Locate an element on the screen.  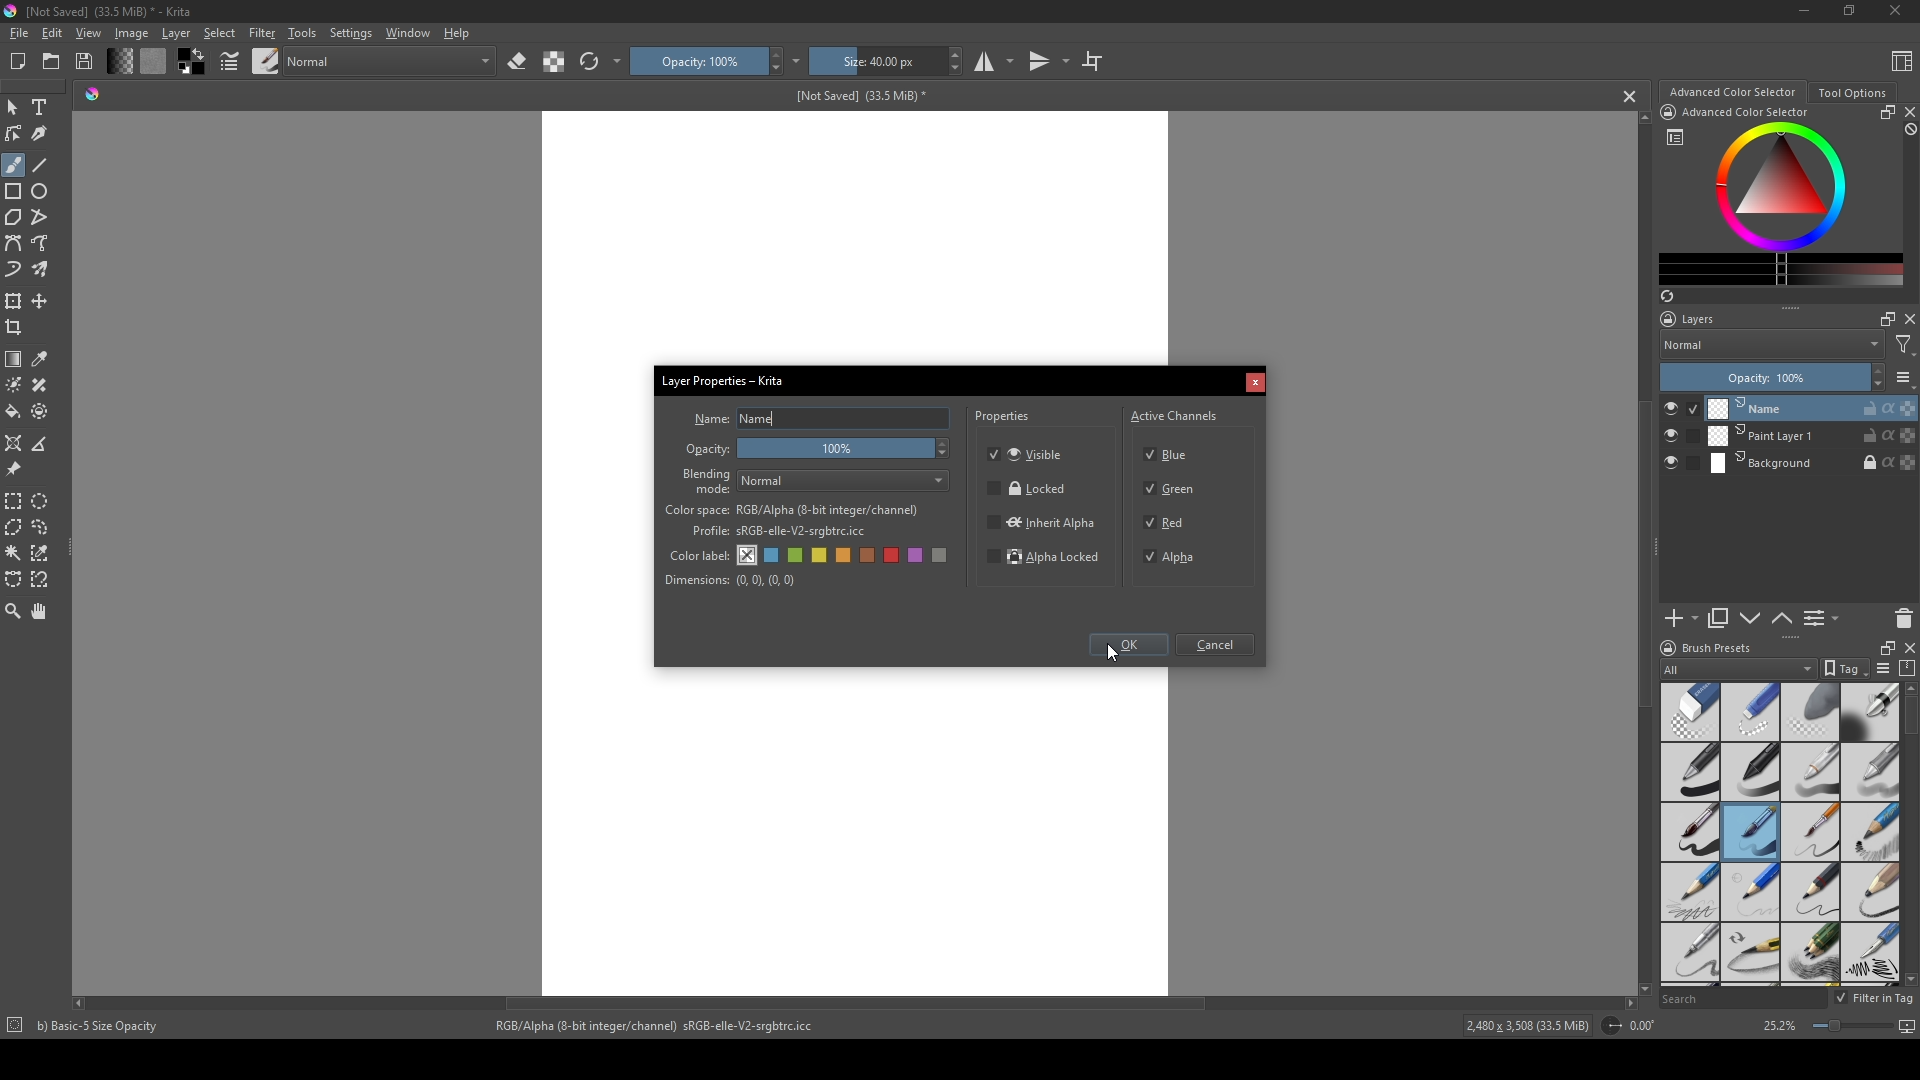
rectangle is located at coordinates (14, 192).